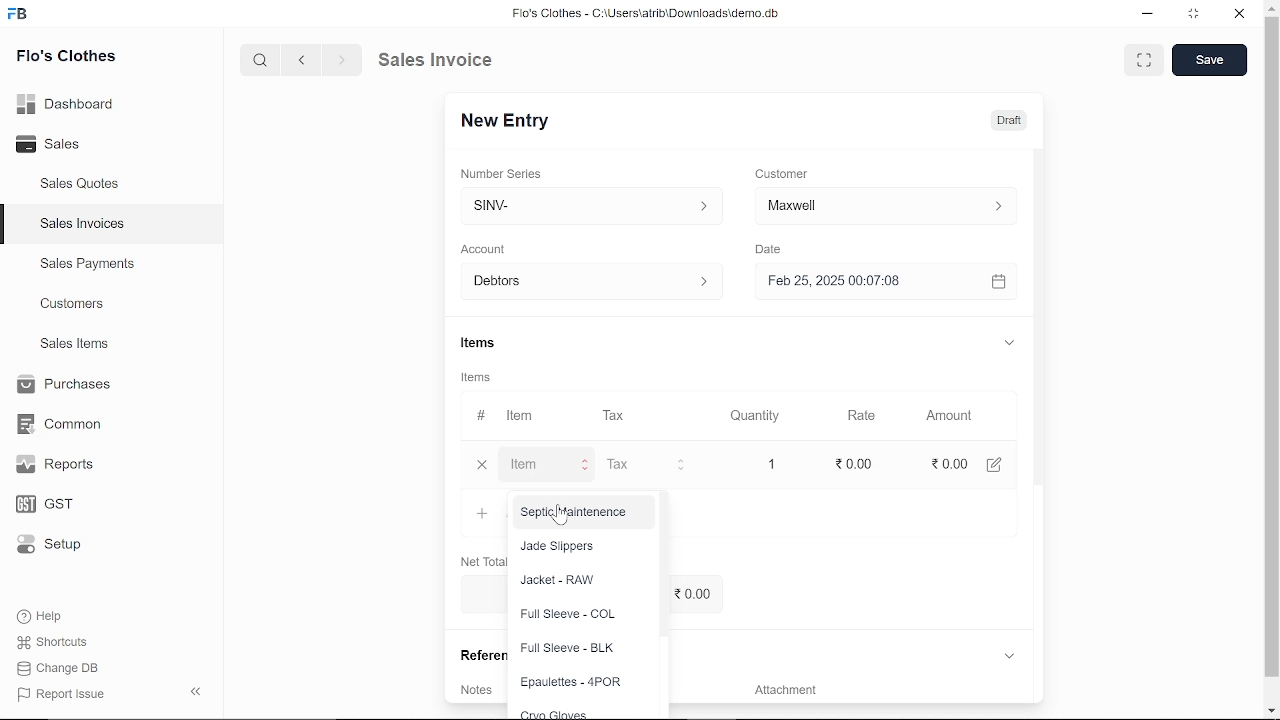 The width and height of the screenshot is (1280, 720). Describe the element at coordinates (886, 693) in the screenshot. I see `Add attachment` at that location.